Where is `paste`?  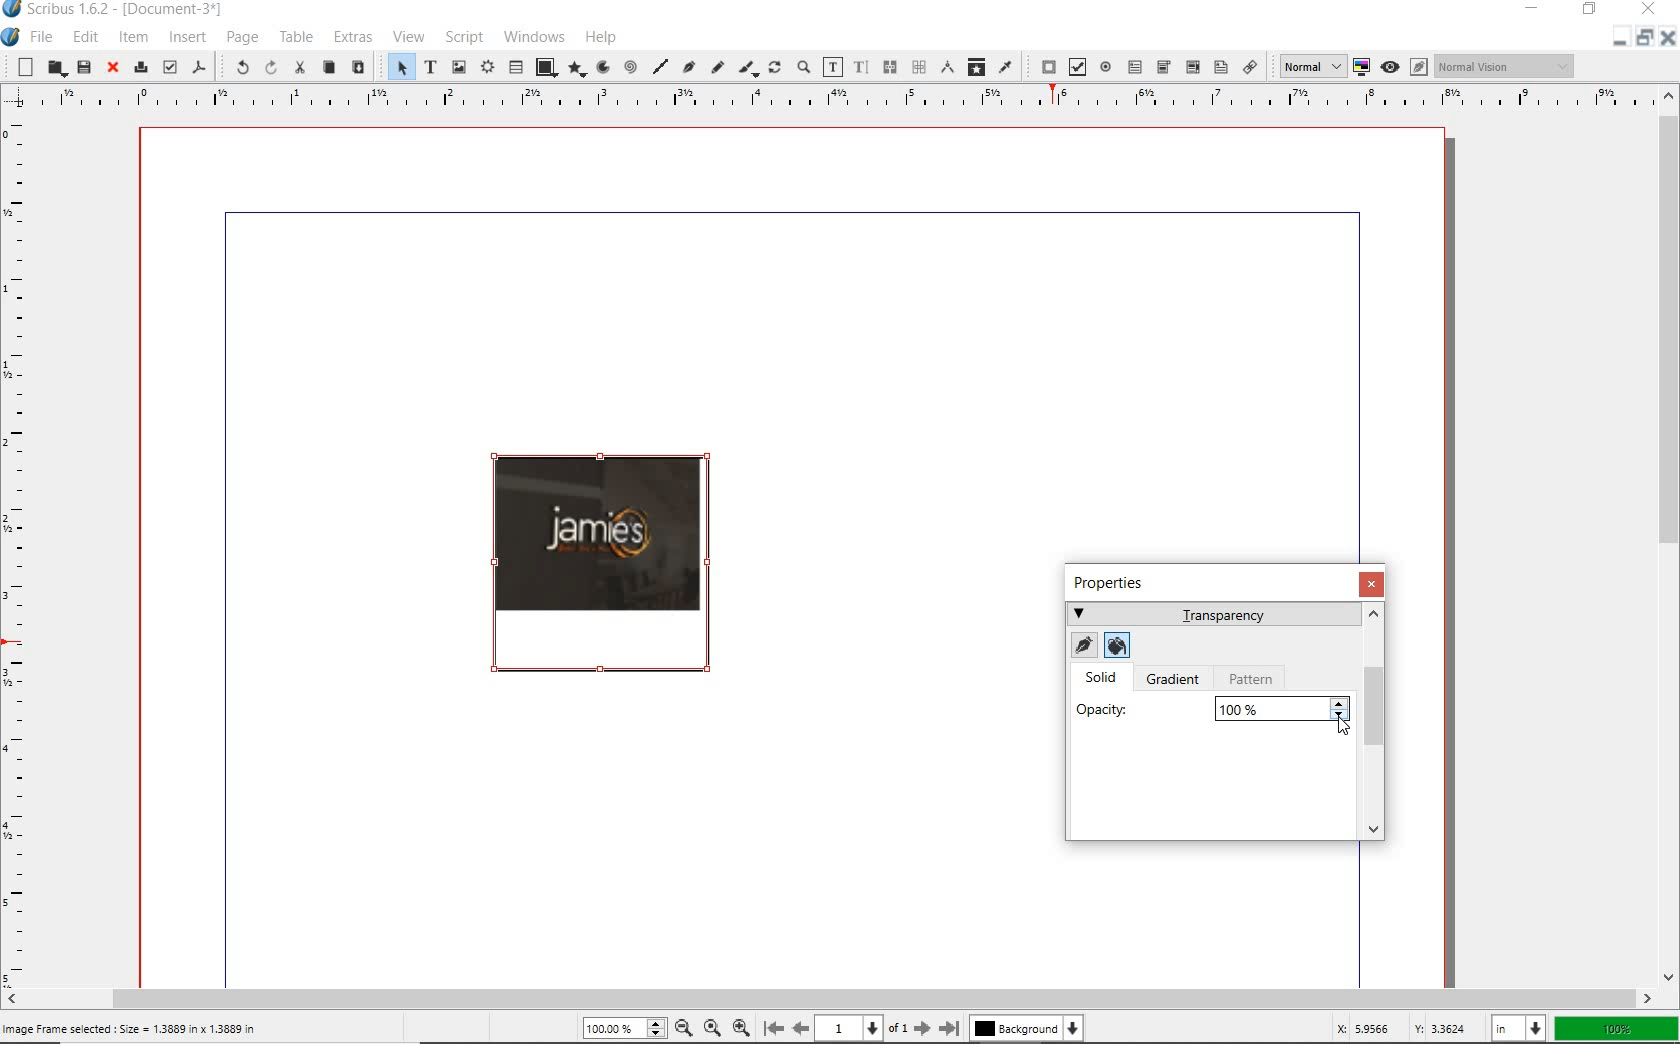
paste is located at coordinates (360, 68).